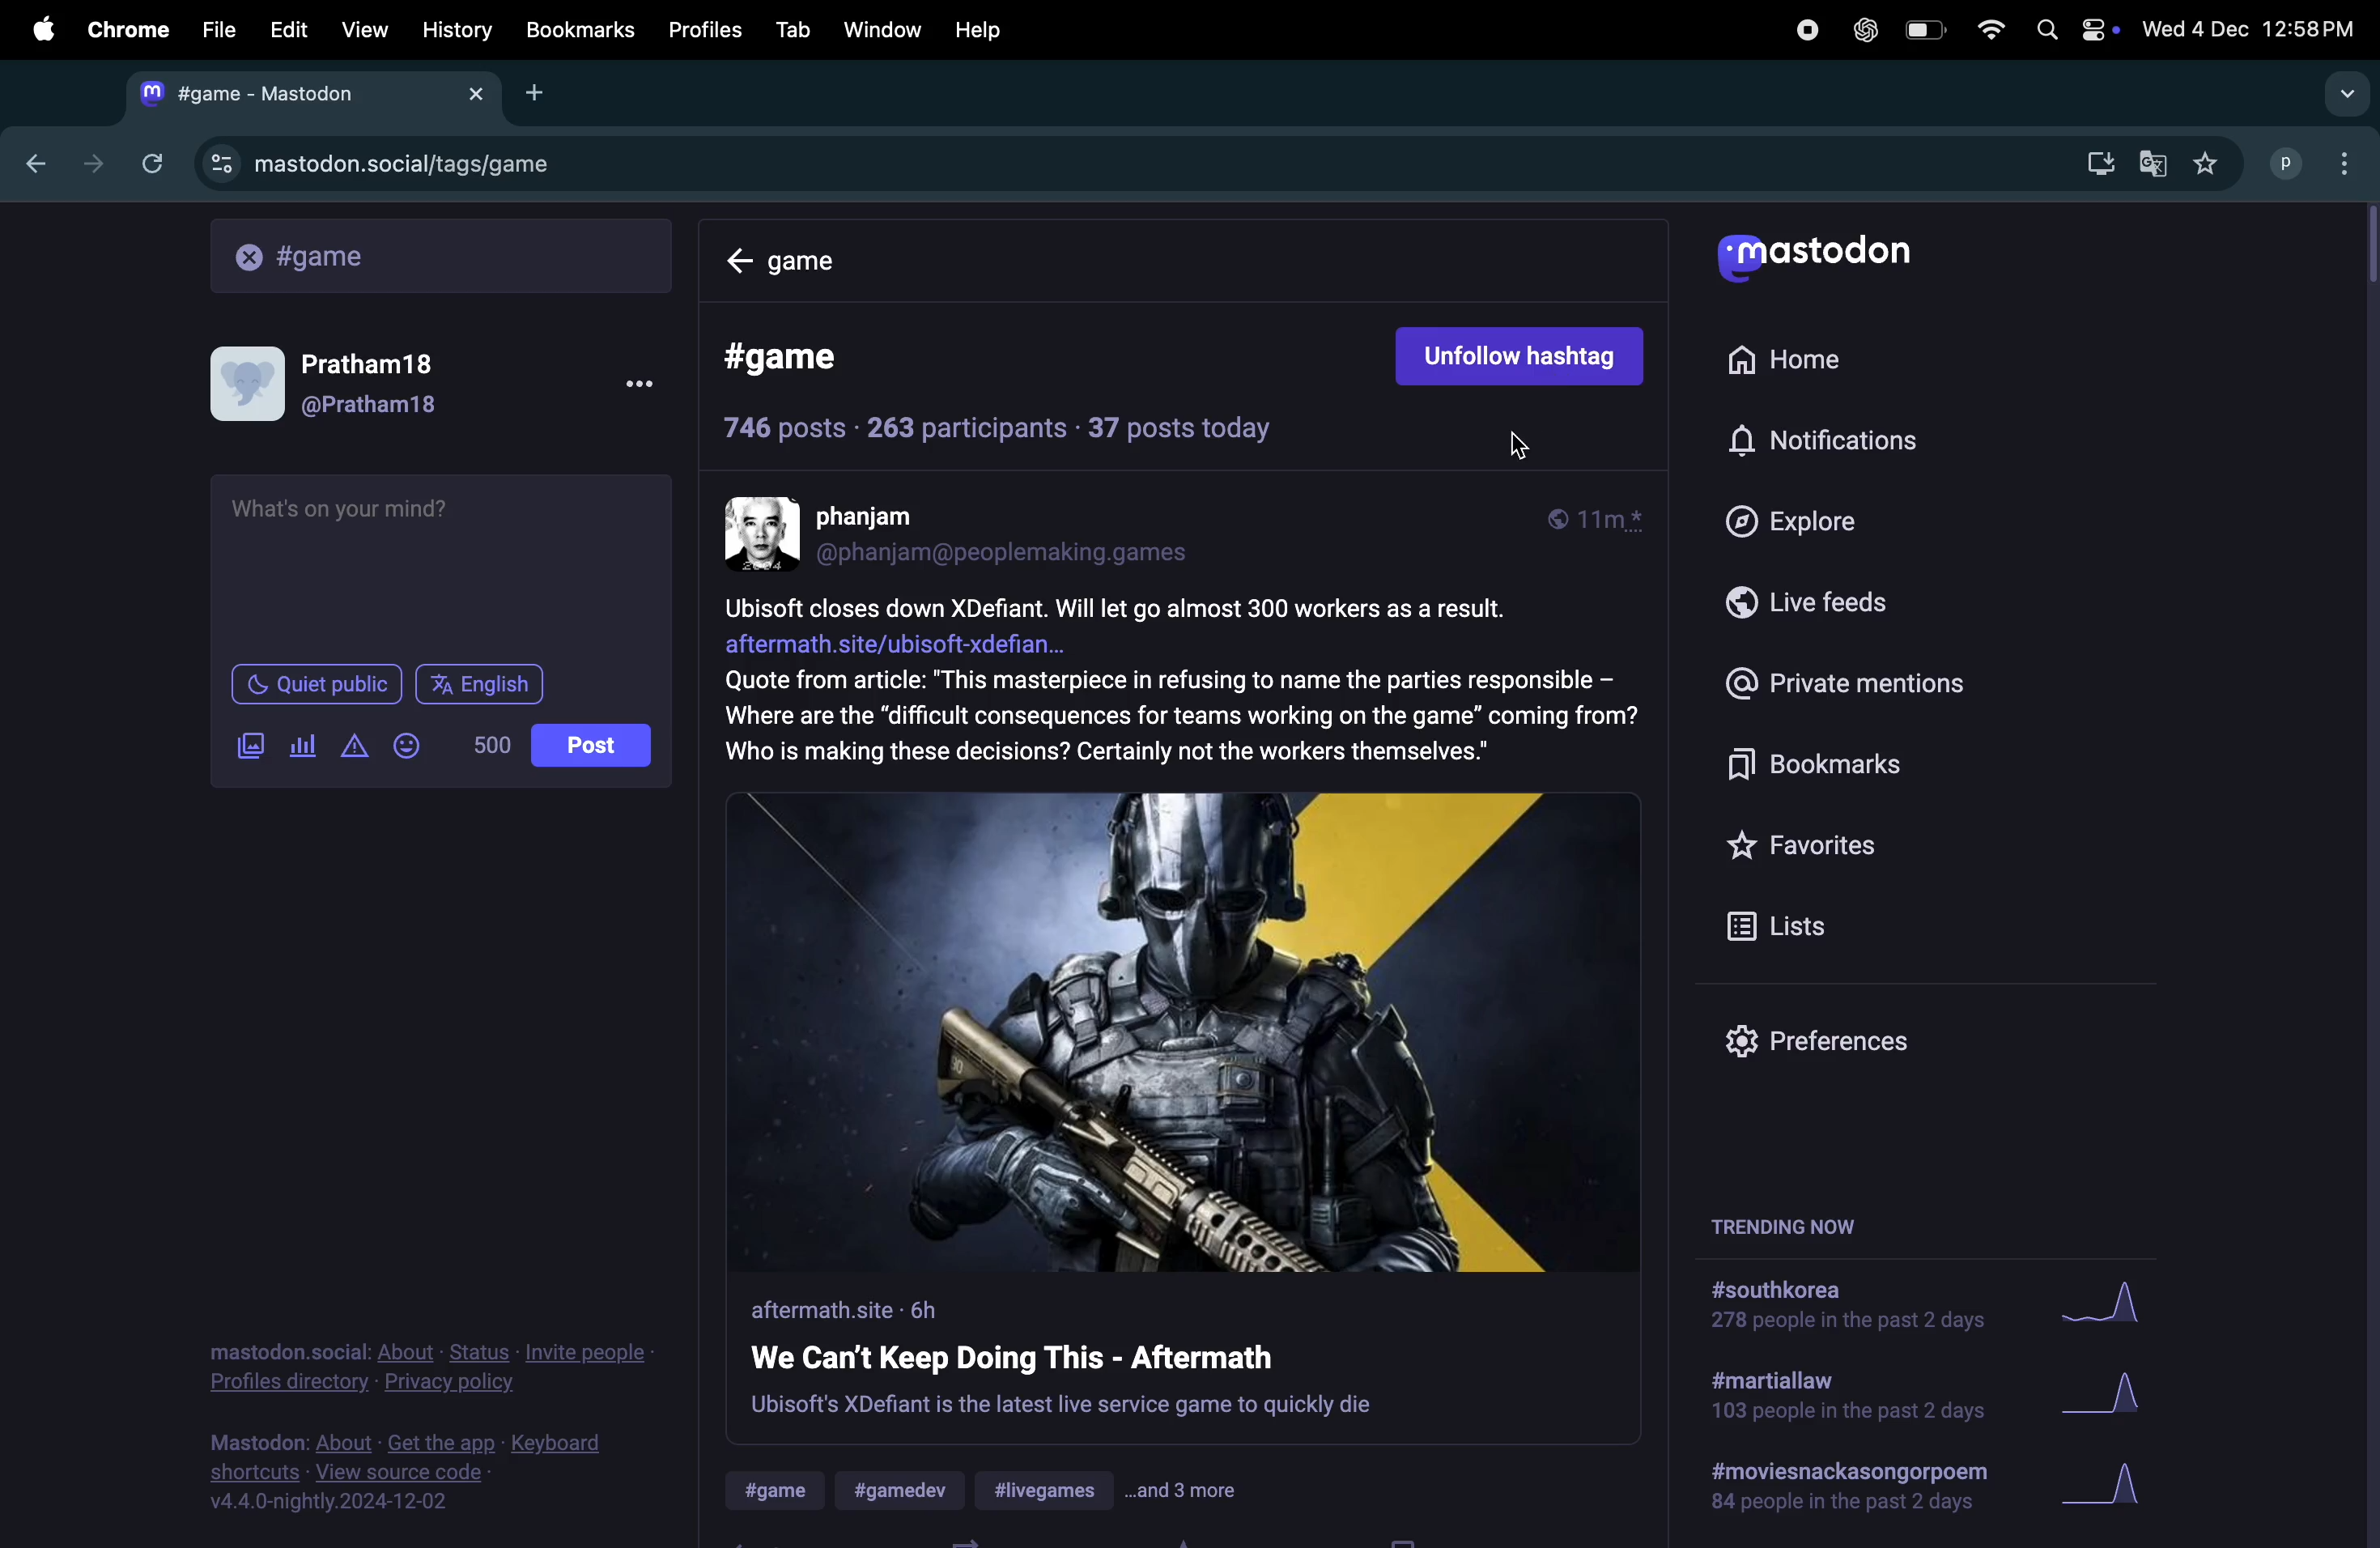 Image resolution: width=2380 pixels, height=1548 pixels. I want to click on #south korea, so click(1835, 1309).